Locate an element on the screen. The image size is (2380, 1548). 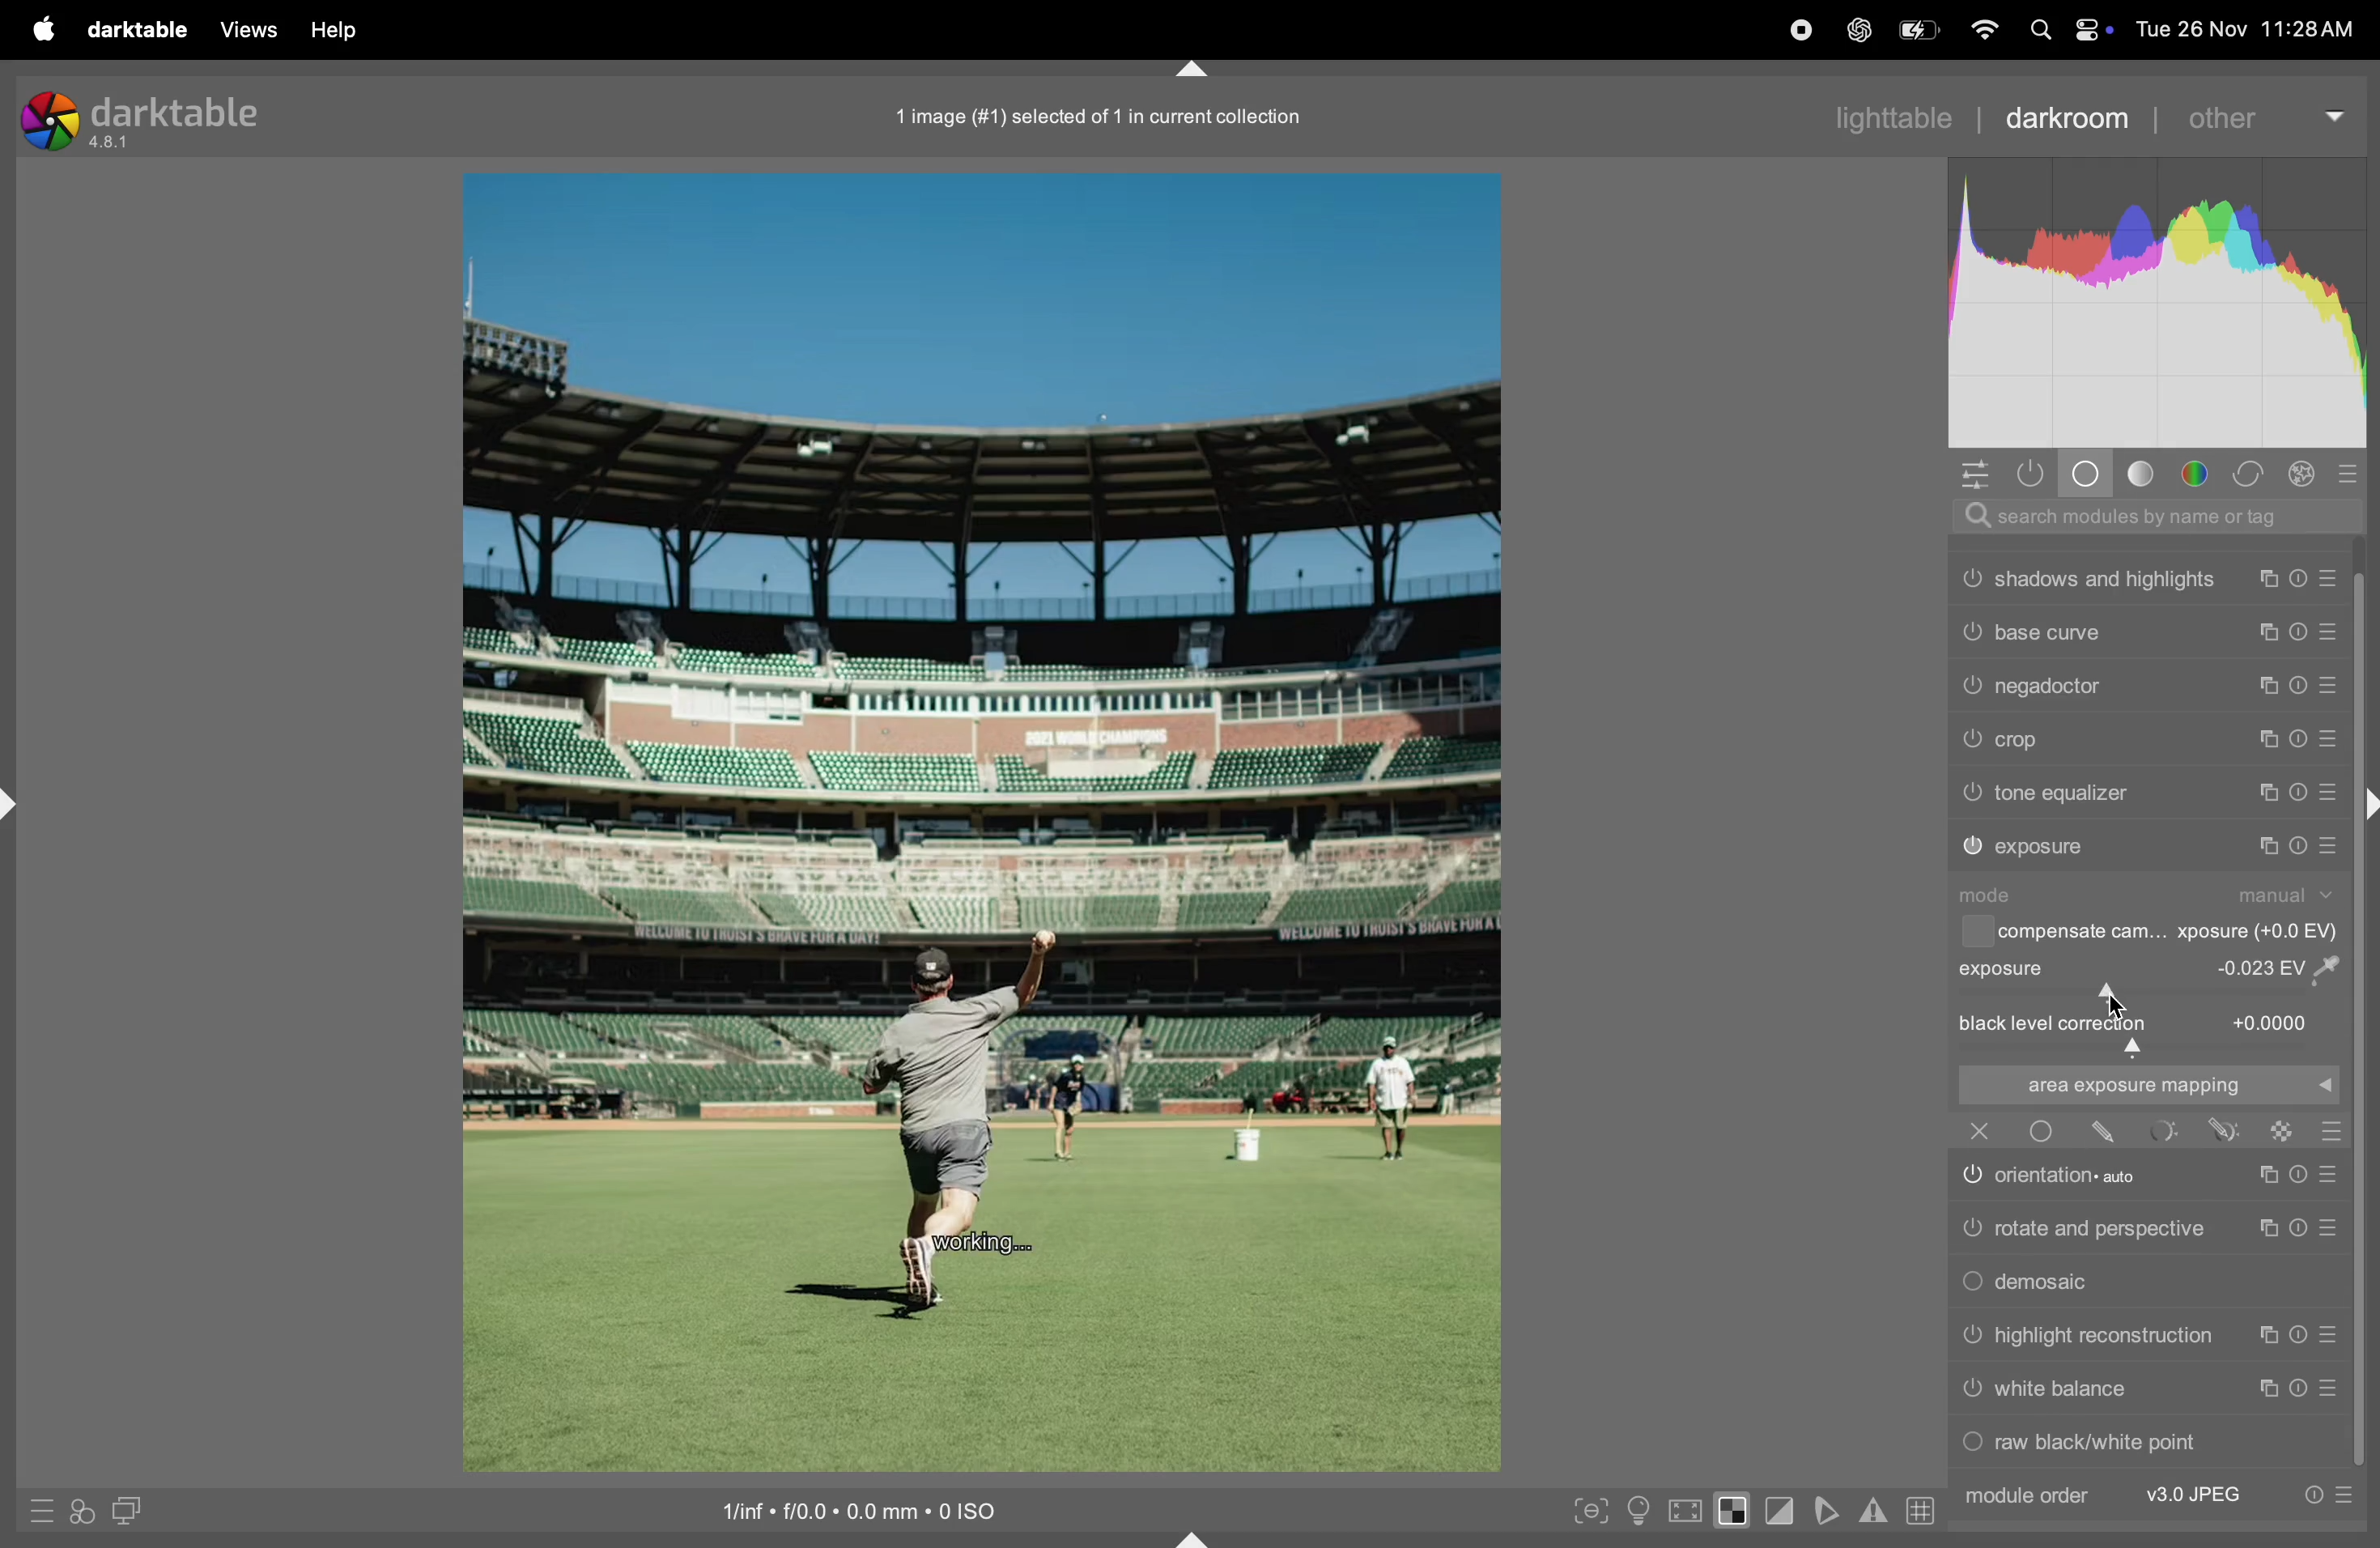
rotate and perspective is located at coordinates (2101, 1227).